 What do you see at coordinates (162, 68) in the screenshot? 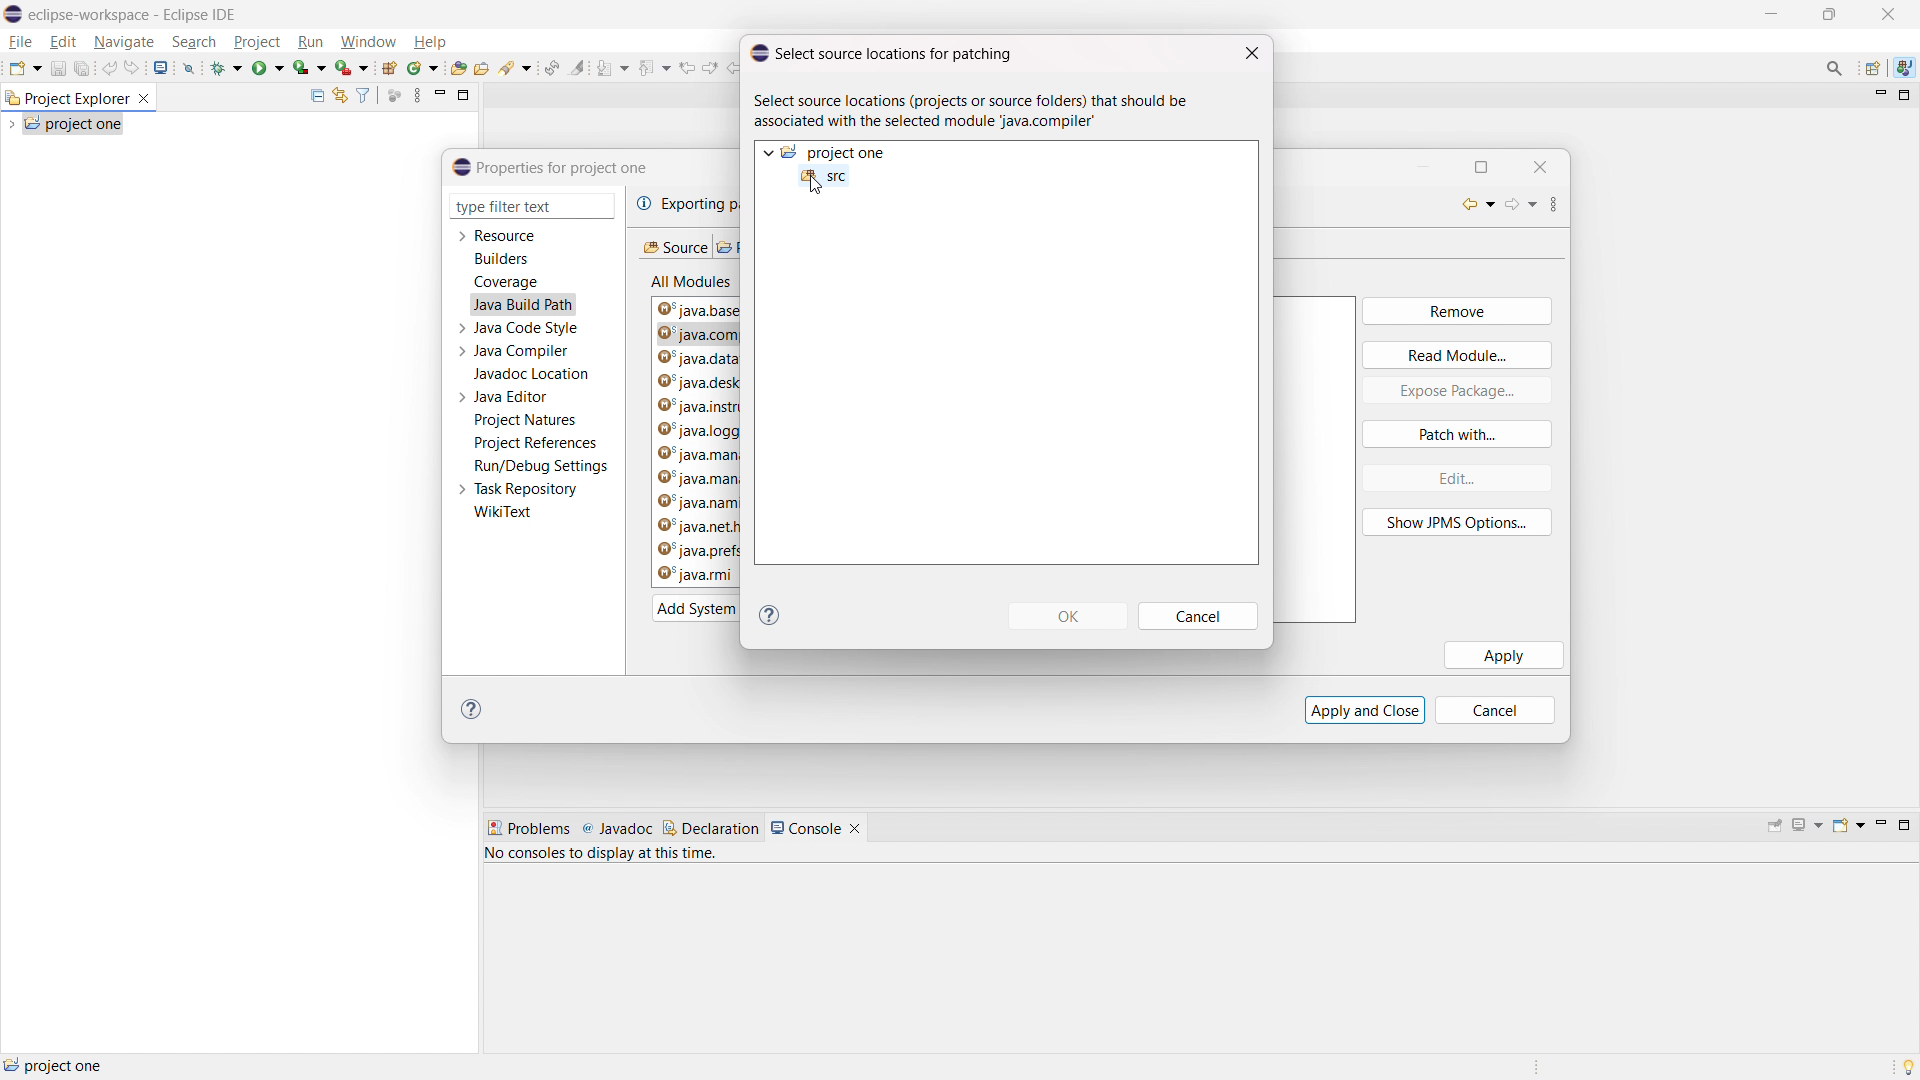
I see `open console` at bounding box center [162, 68].